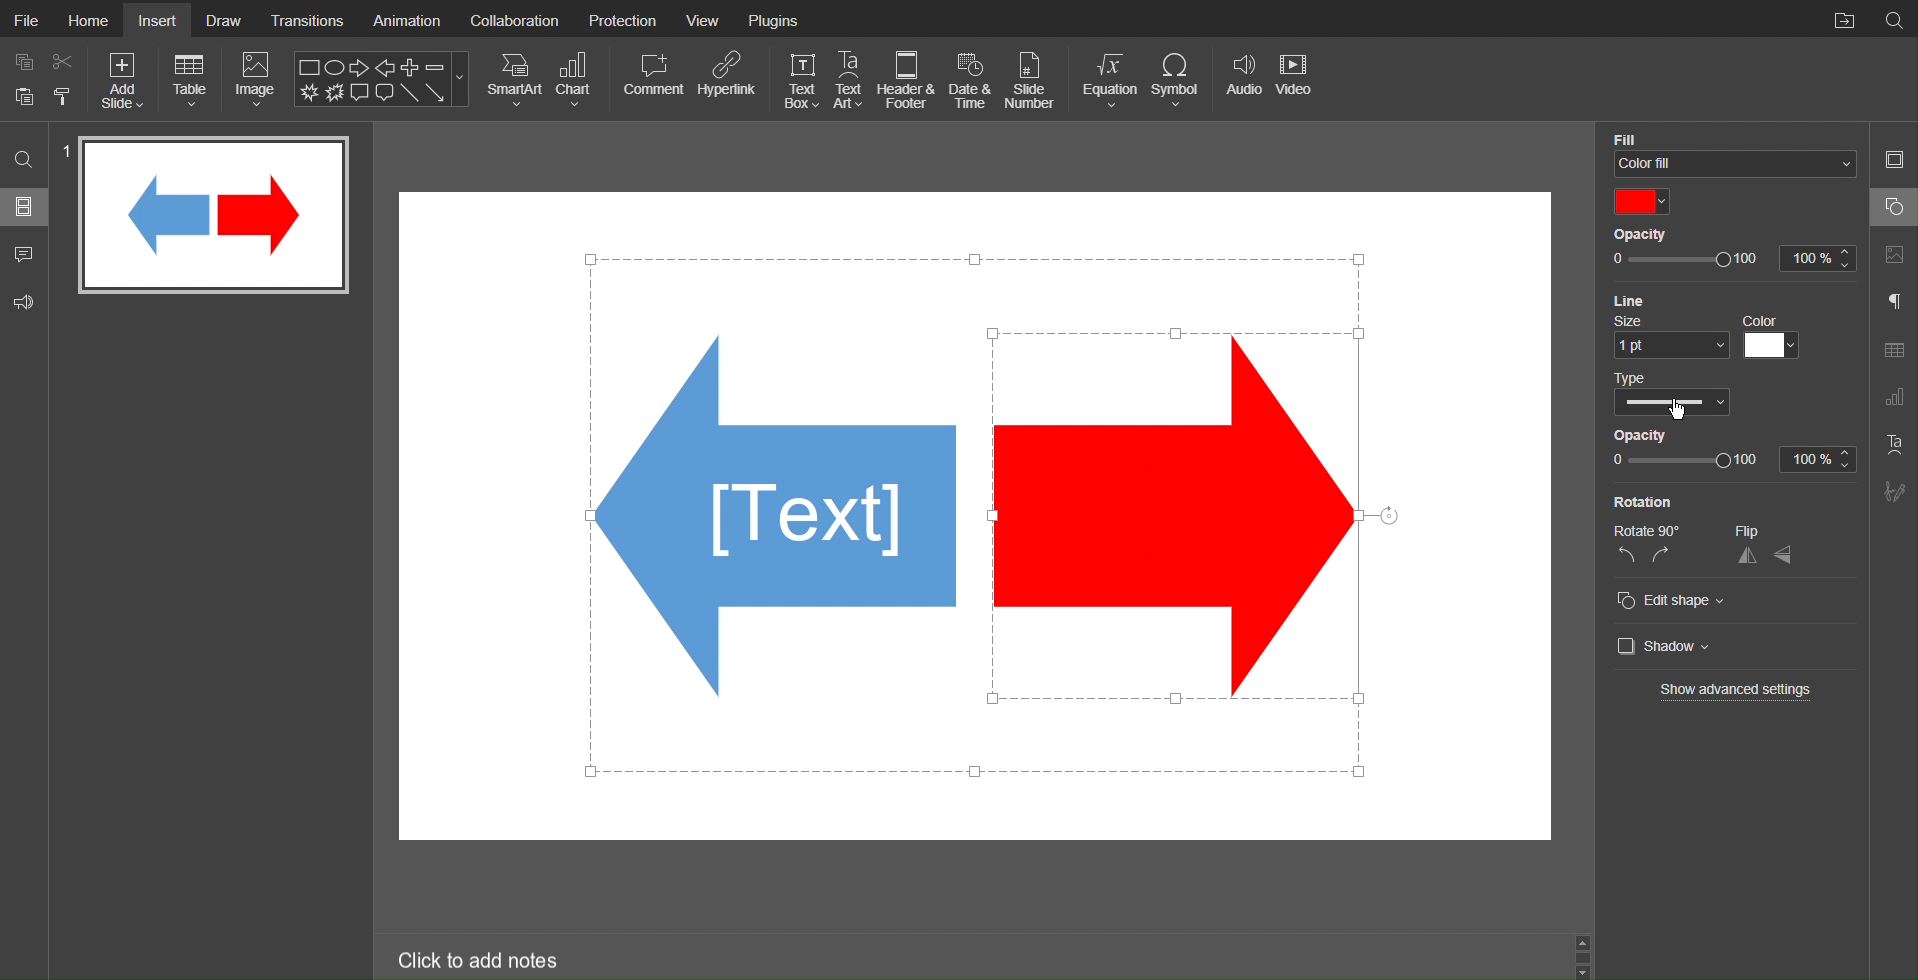 The image size is (1918, 980). Describe the element at coordinates (1735, 134) in the screenshot. I see `Fill Color` at that location.